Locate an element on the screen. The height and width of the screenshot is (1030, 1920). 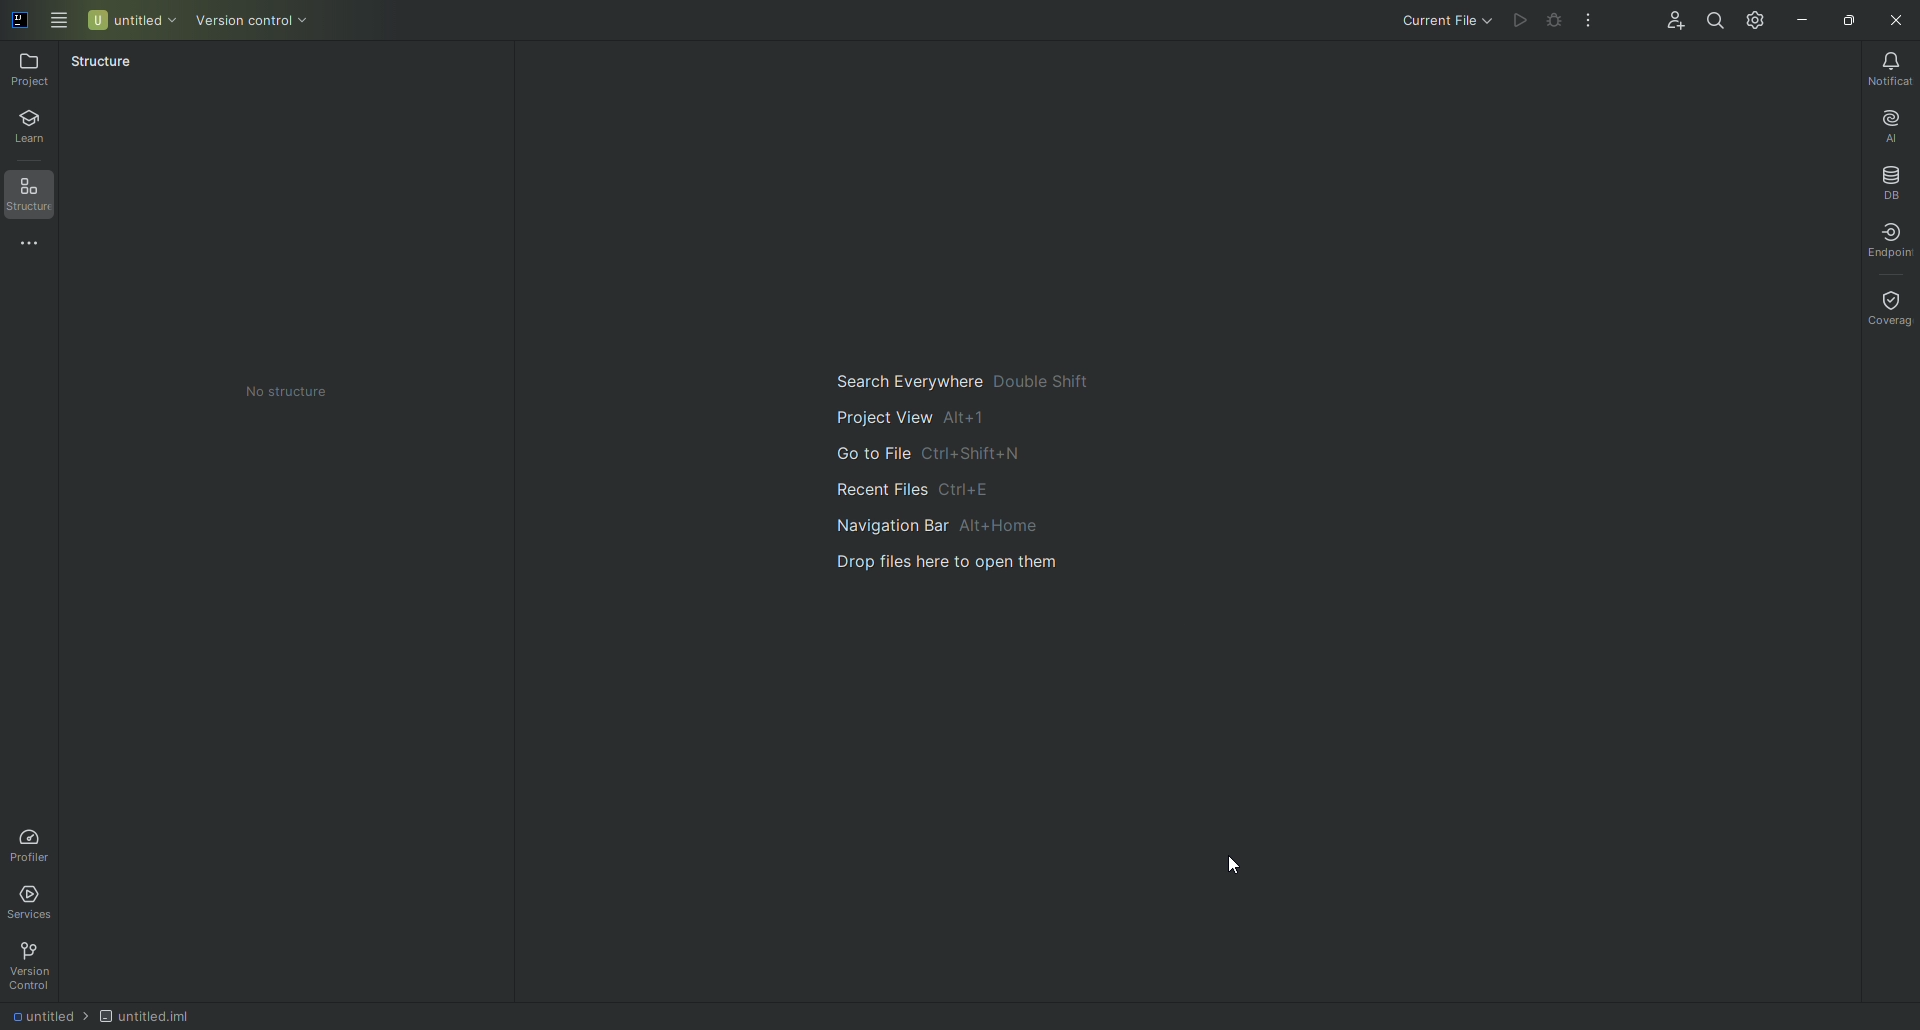
Updates and Settings is located at coordinates (1753, 19).